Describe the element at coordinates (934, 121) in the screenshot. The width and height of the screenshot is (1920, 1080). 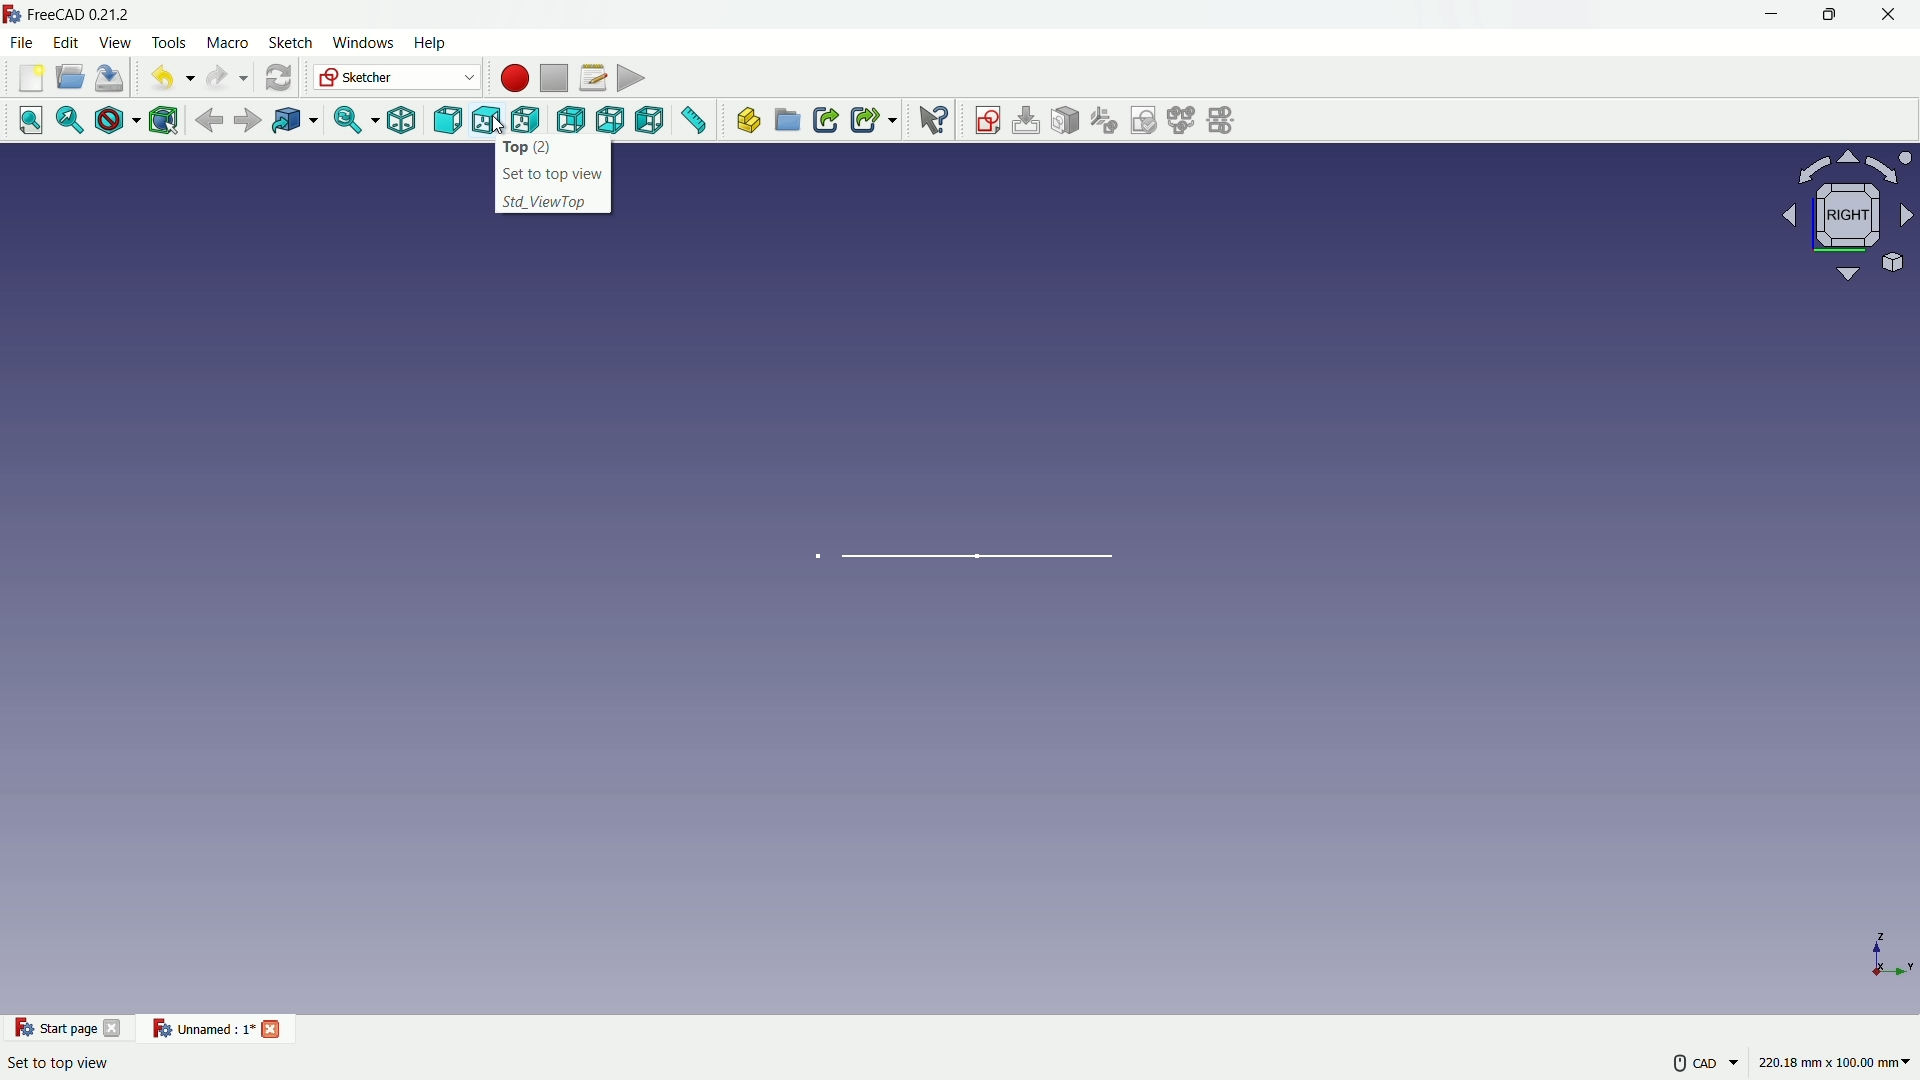
I see `help` at that location.